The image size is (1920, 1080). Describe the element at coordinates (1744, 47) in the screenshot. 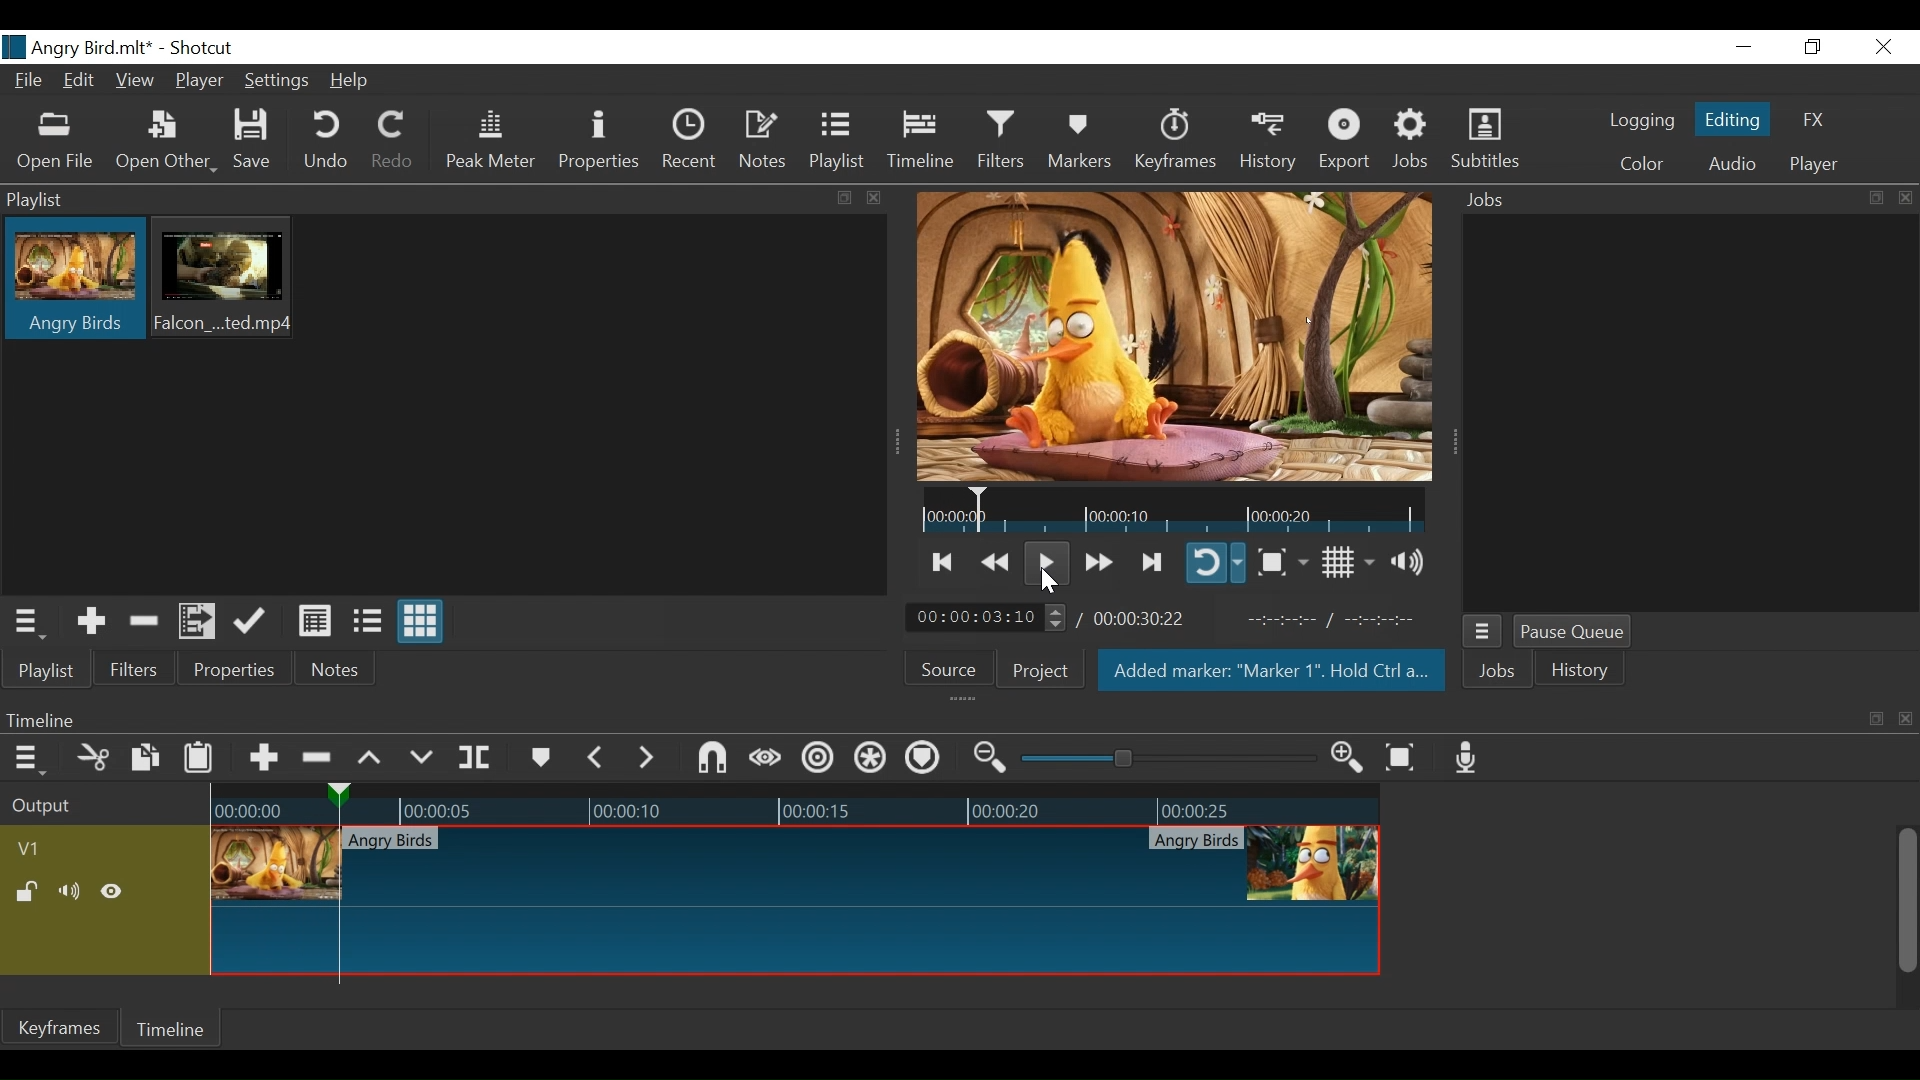

I see `Minimize` at that location.